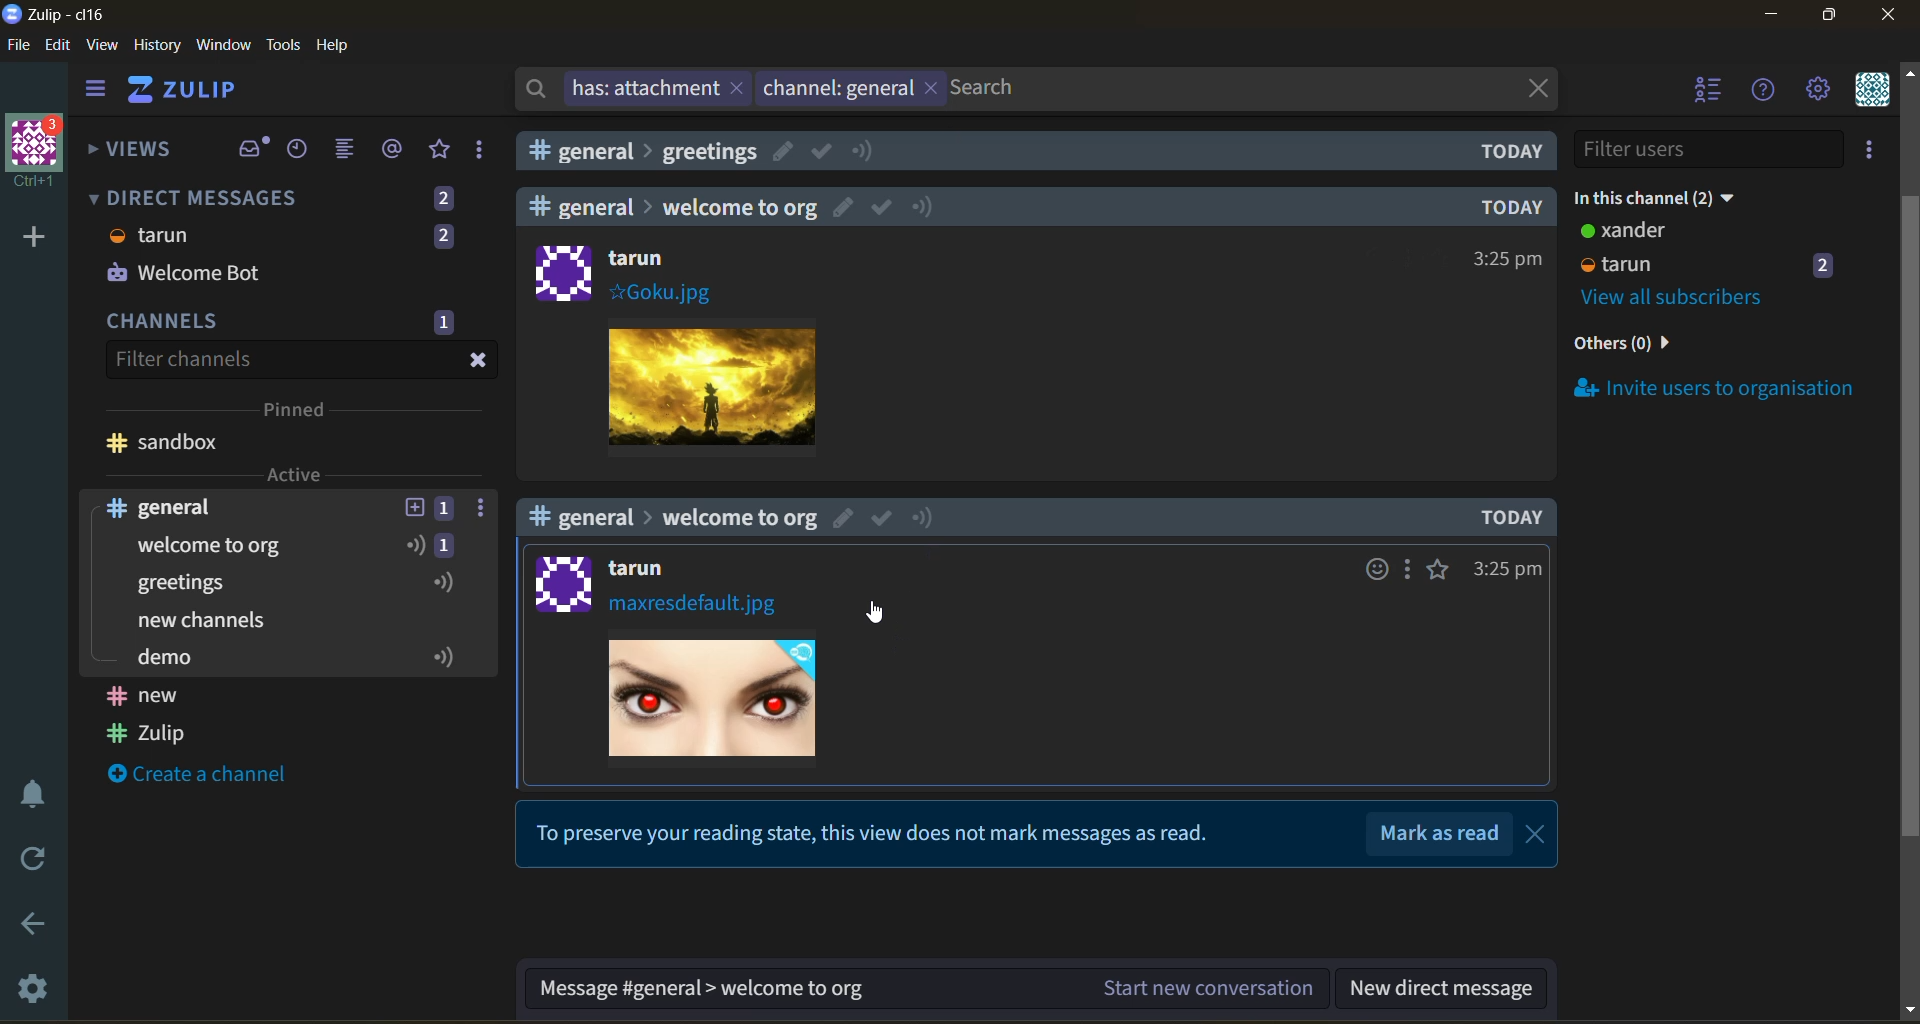  I want to click on maxresdefault.jpg, so click(695, 605).